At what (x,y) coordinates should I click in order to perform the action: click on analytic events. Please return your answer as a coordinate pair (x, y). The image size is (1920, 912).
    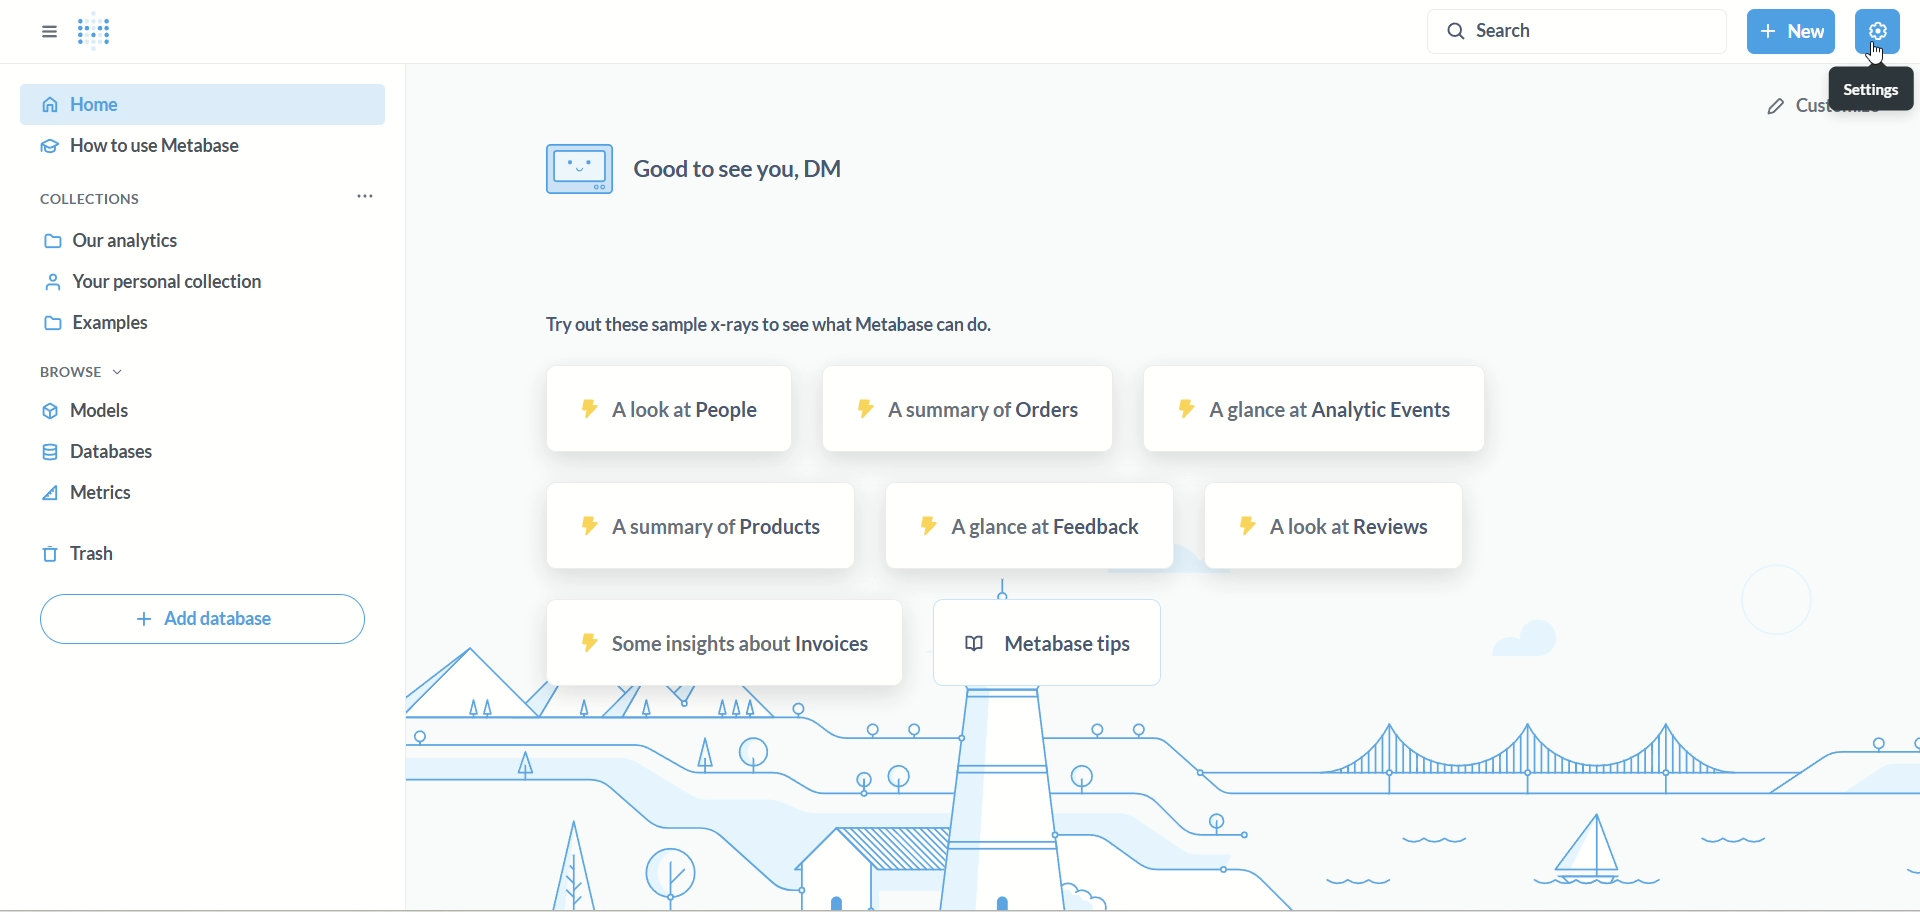
    Looking at the image, I should click on (1312, 410).